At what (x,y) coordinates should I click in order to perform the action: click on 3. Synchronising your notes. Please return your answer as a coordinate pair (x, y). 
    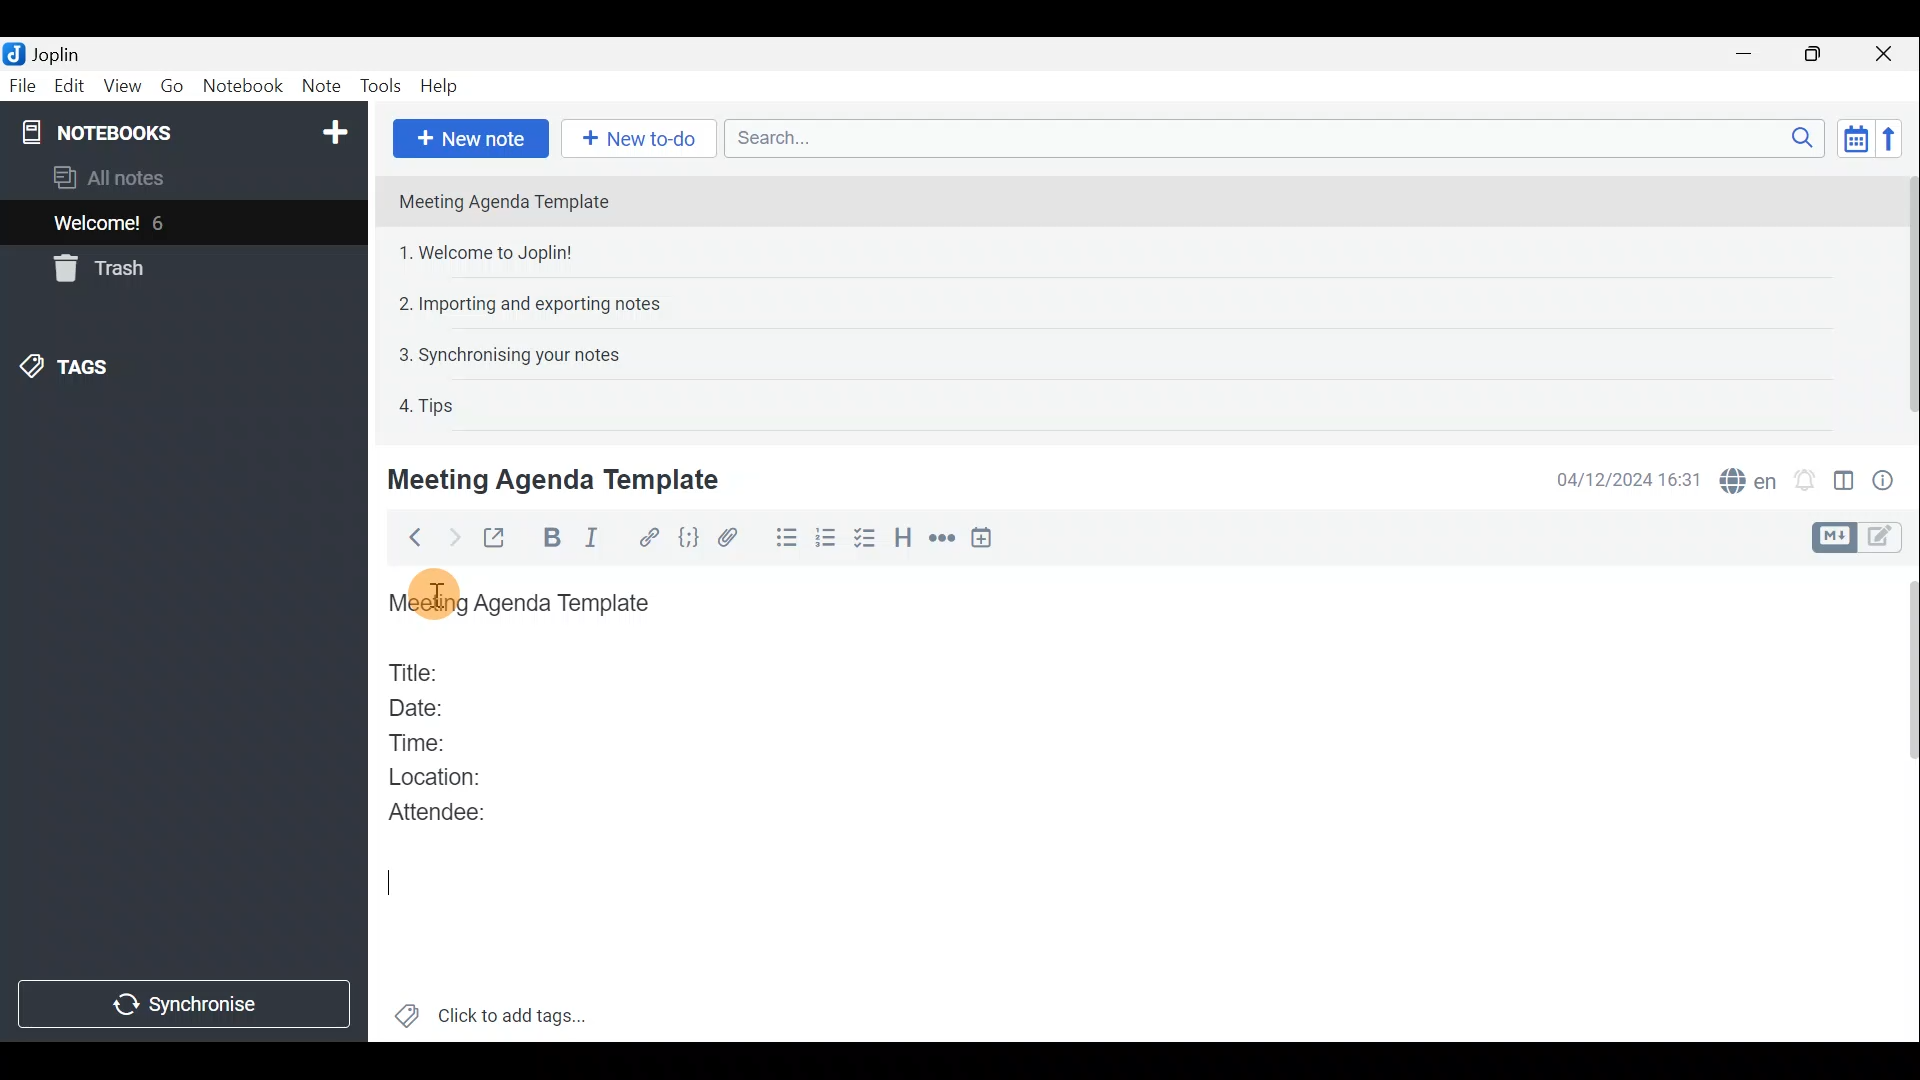
    Looking at the image, I should click on (509, 354).